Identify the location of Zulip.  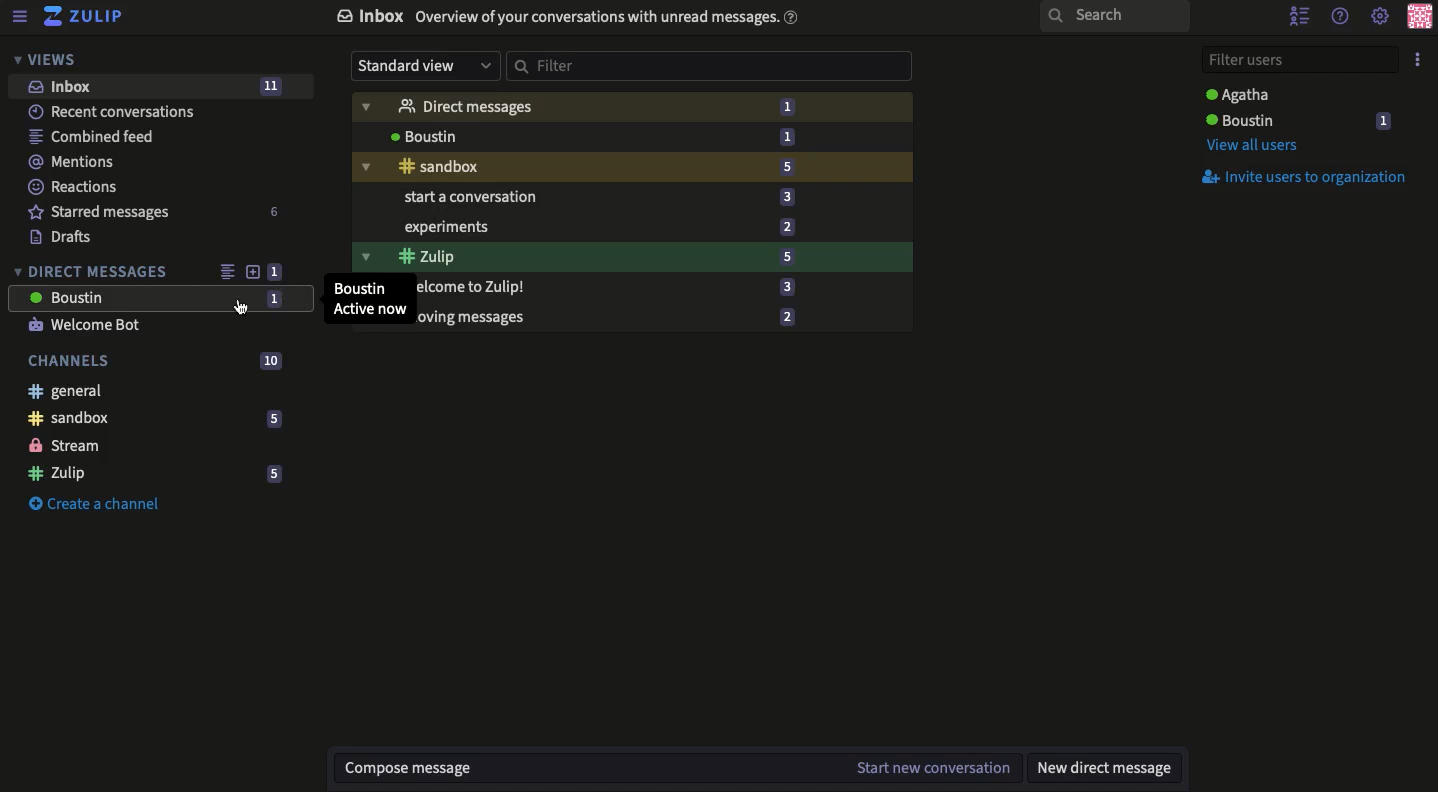
(158, 476).